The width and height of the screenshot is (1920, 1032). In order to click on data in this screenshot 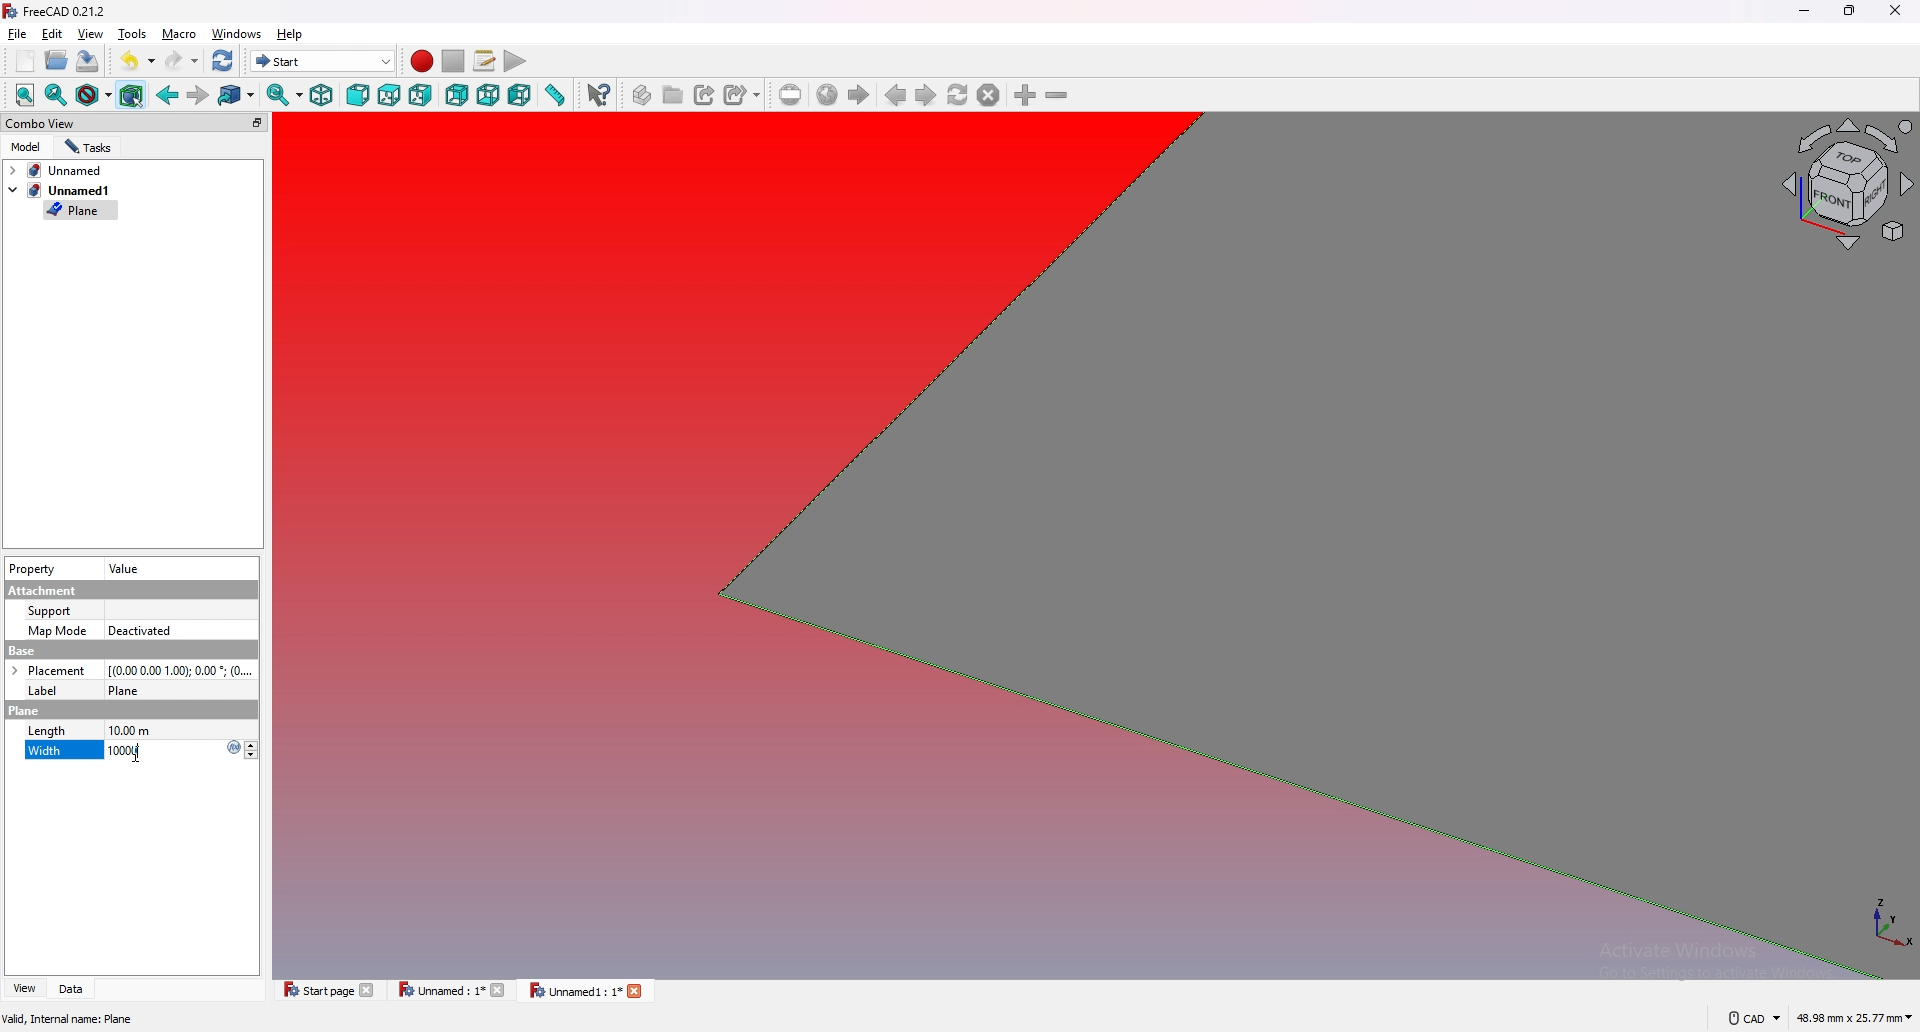, I will do `click(75, 989)`.